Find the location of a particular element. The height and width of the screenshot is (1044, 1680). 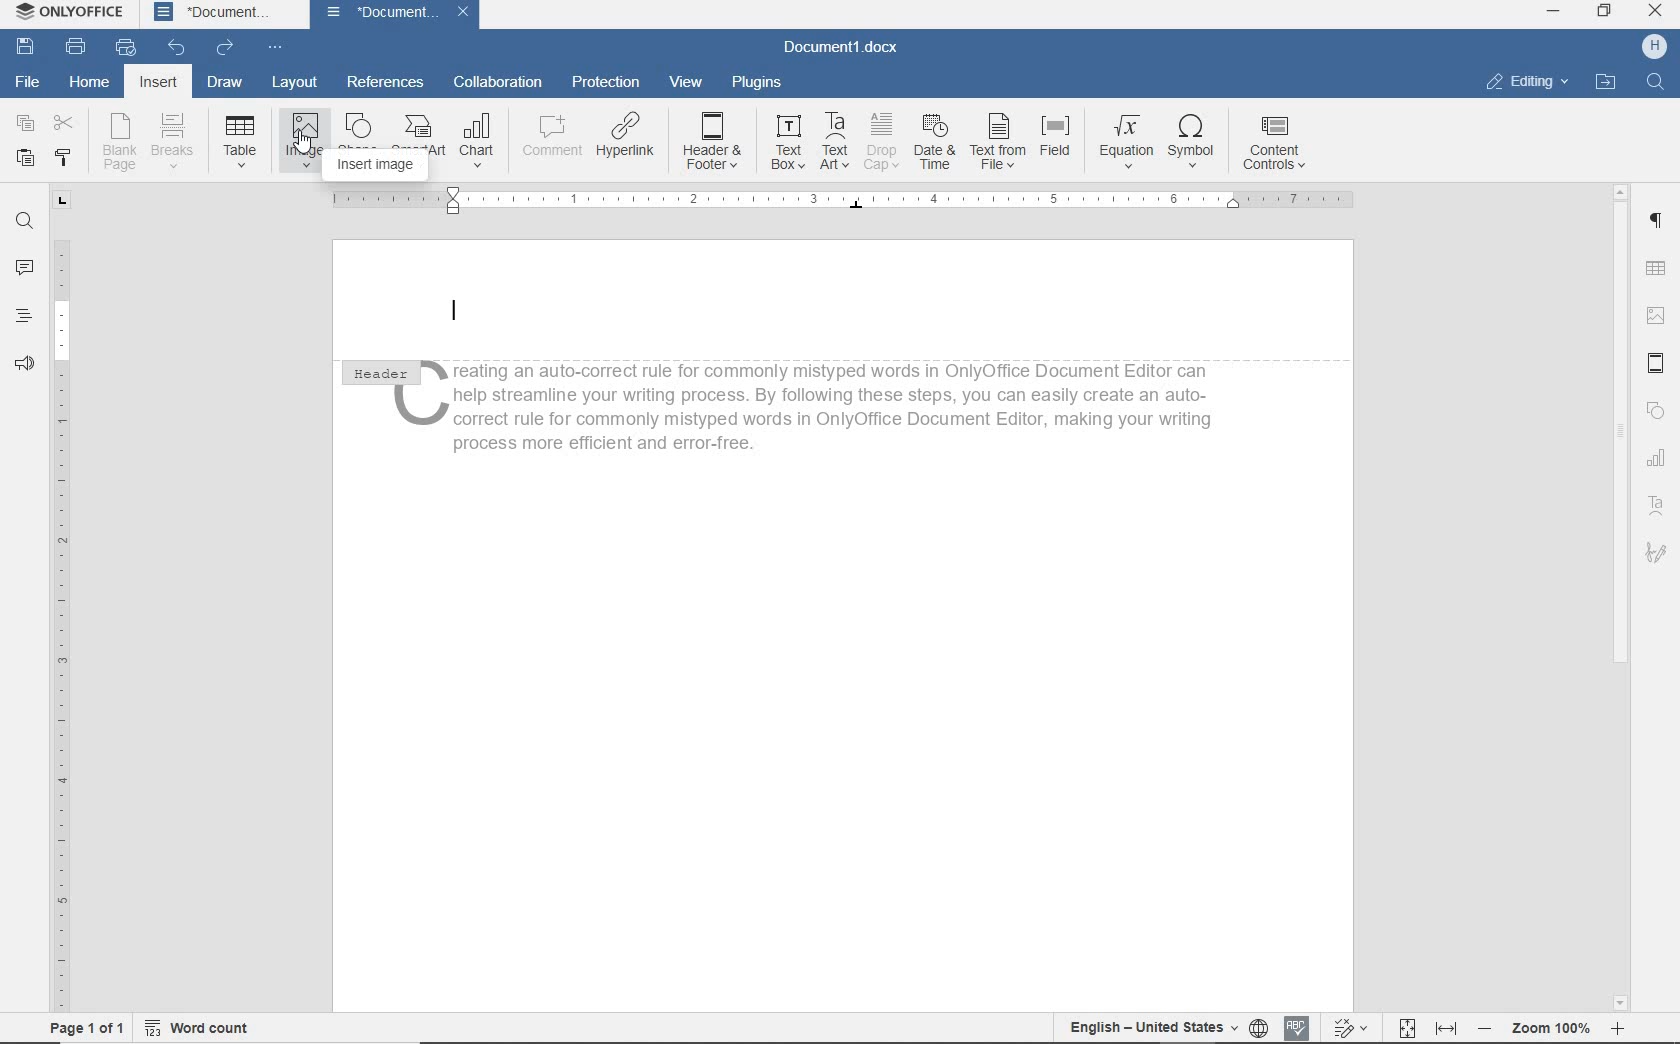

CONTENT CONTROLS is located at coordinates (1278, 144).